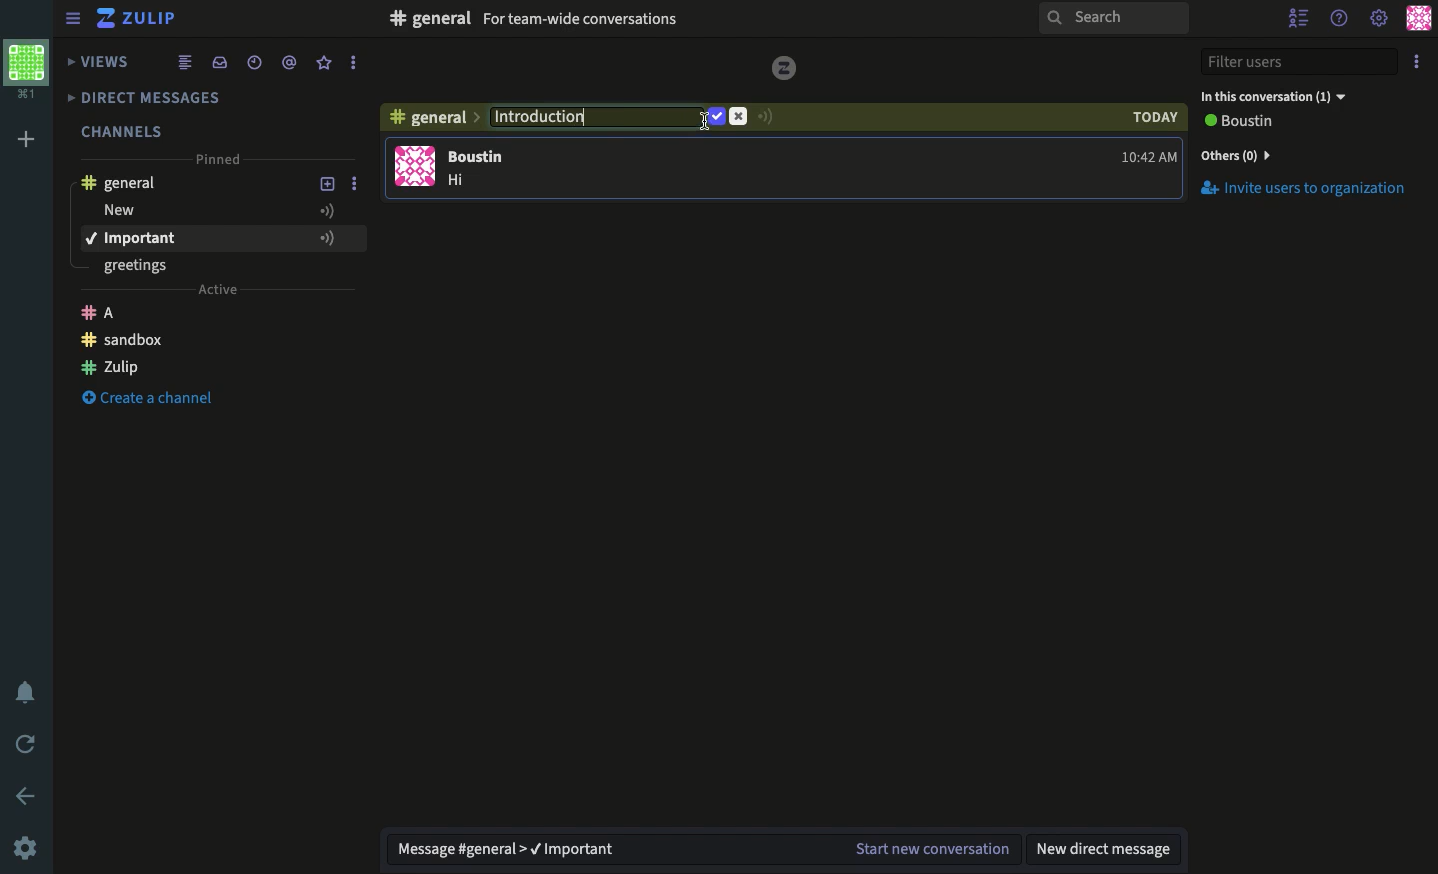  Describe the element at coordinates (590, 119) in the screenshot. I see `intorduction` at that location.